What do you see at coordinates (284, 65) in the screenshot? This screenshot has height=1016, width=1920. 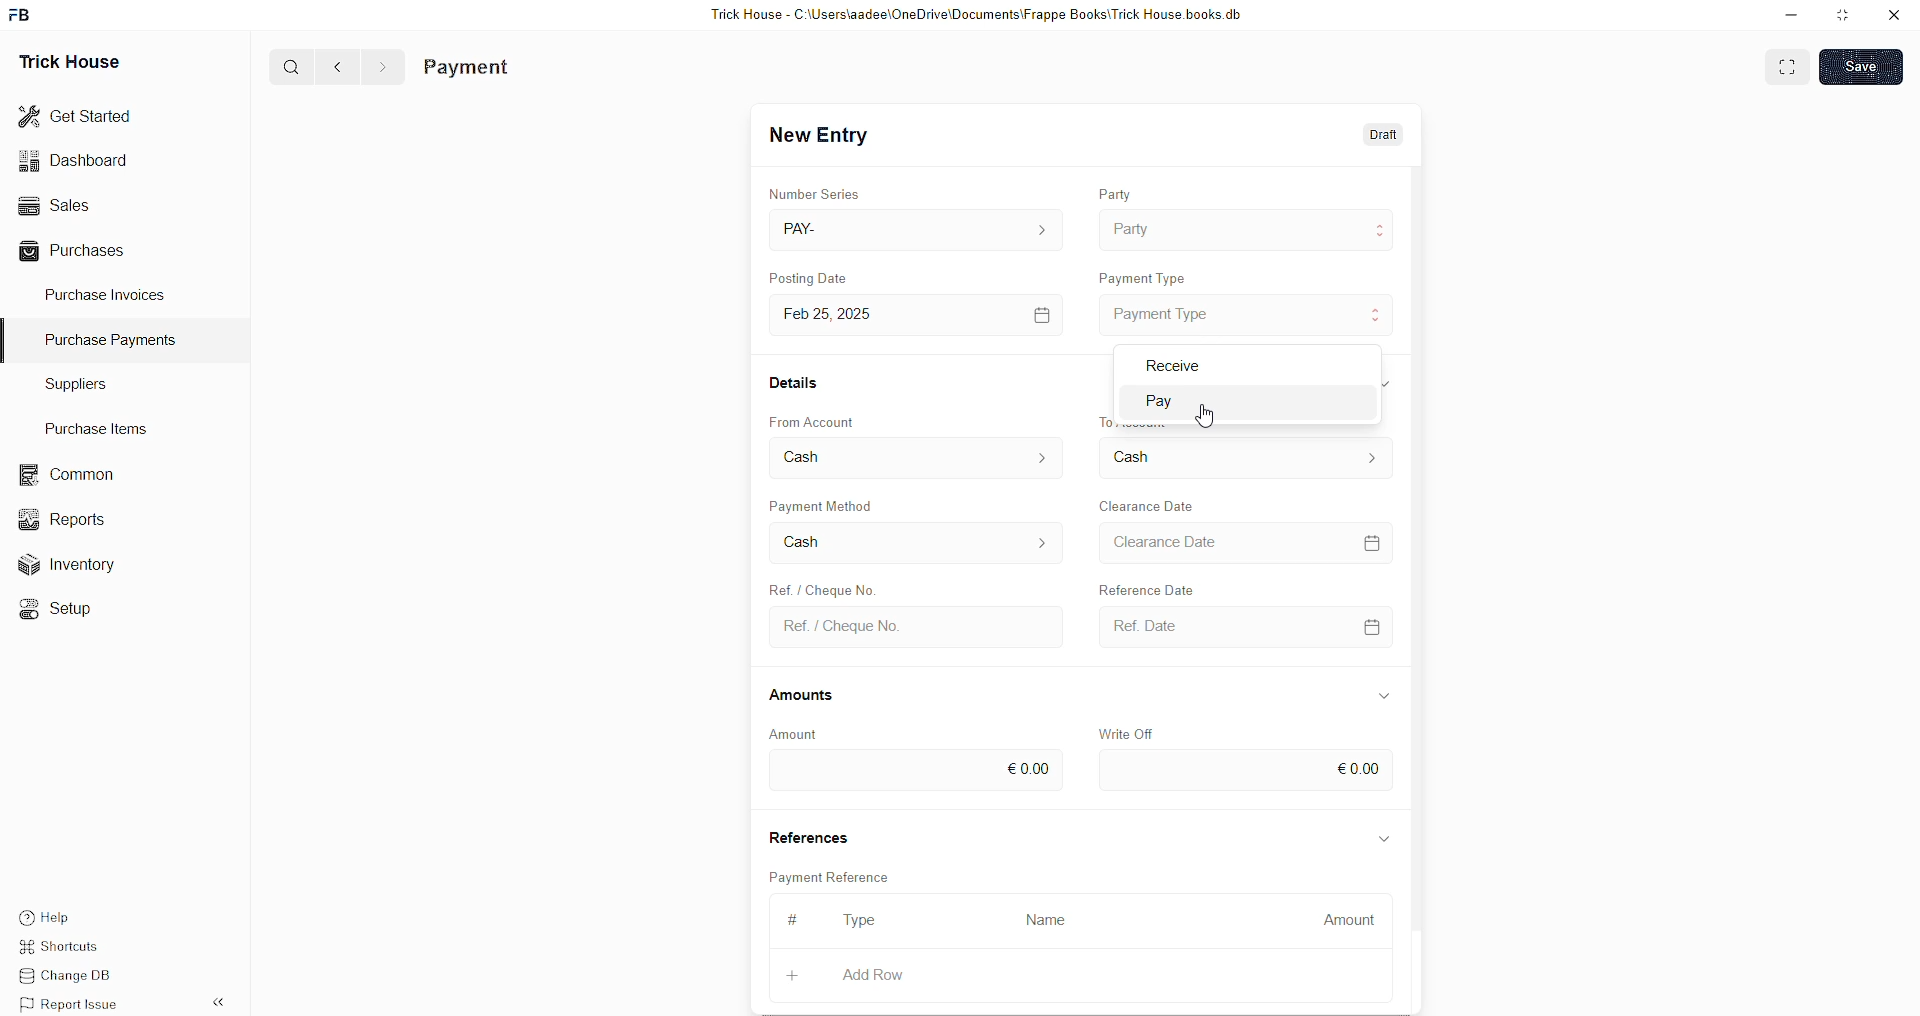 I see `Q` at bounding box center [284, 65].